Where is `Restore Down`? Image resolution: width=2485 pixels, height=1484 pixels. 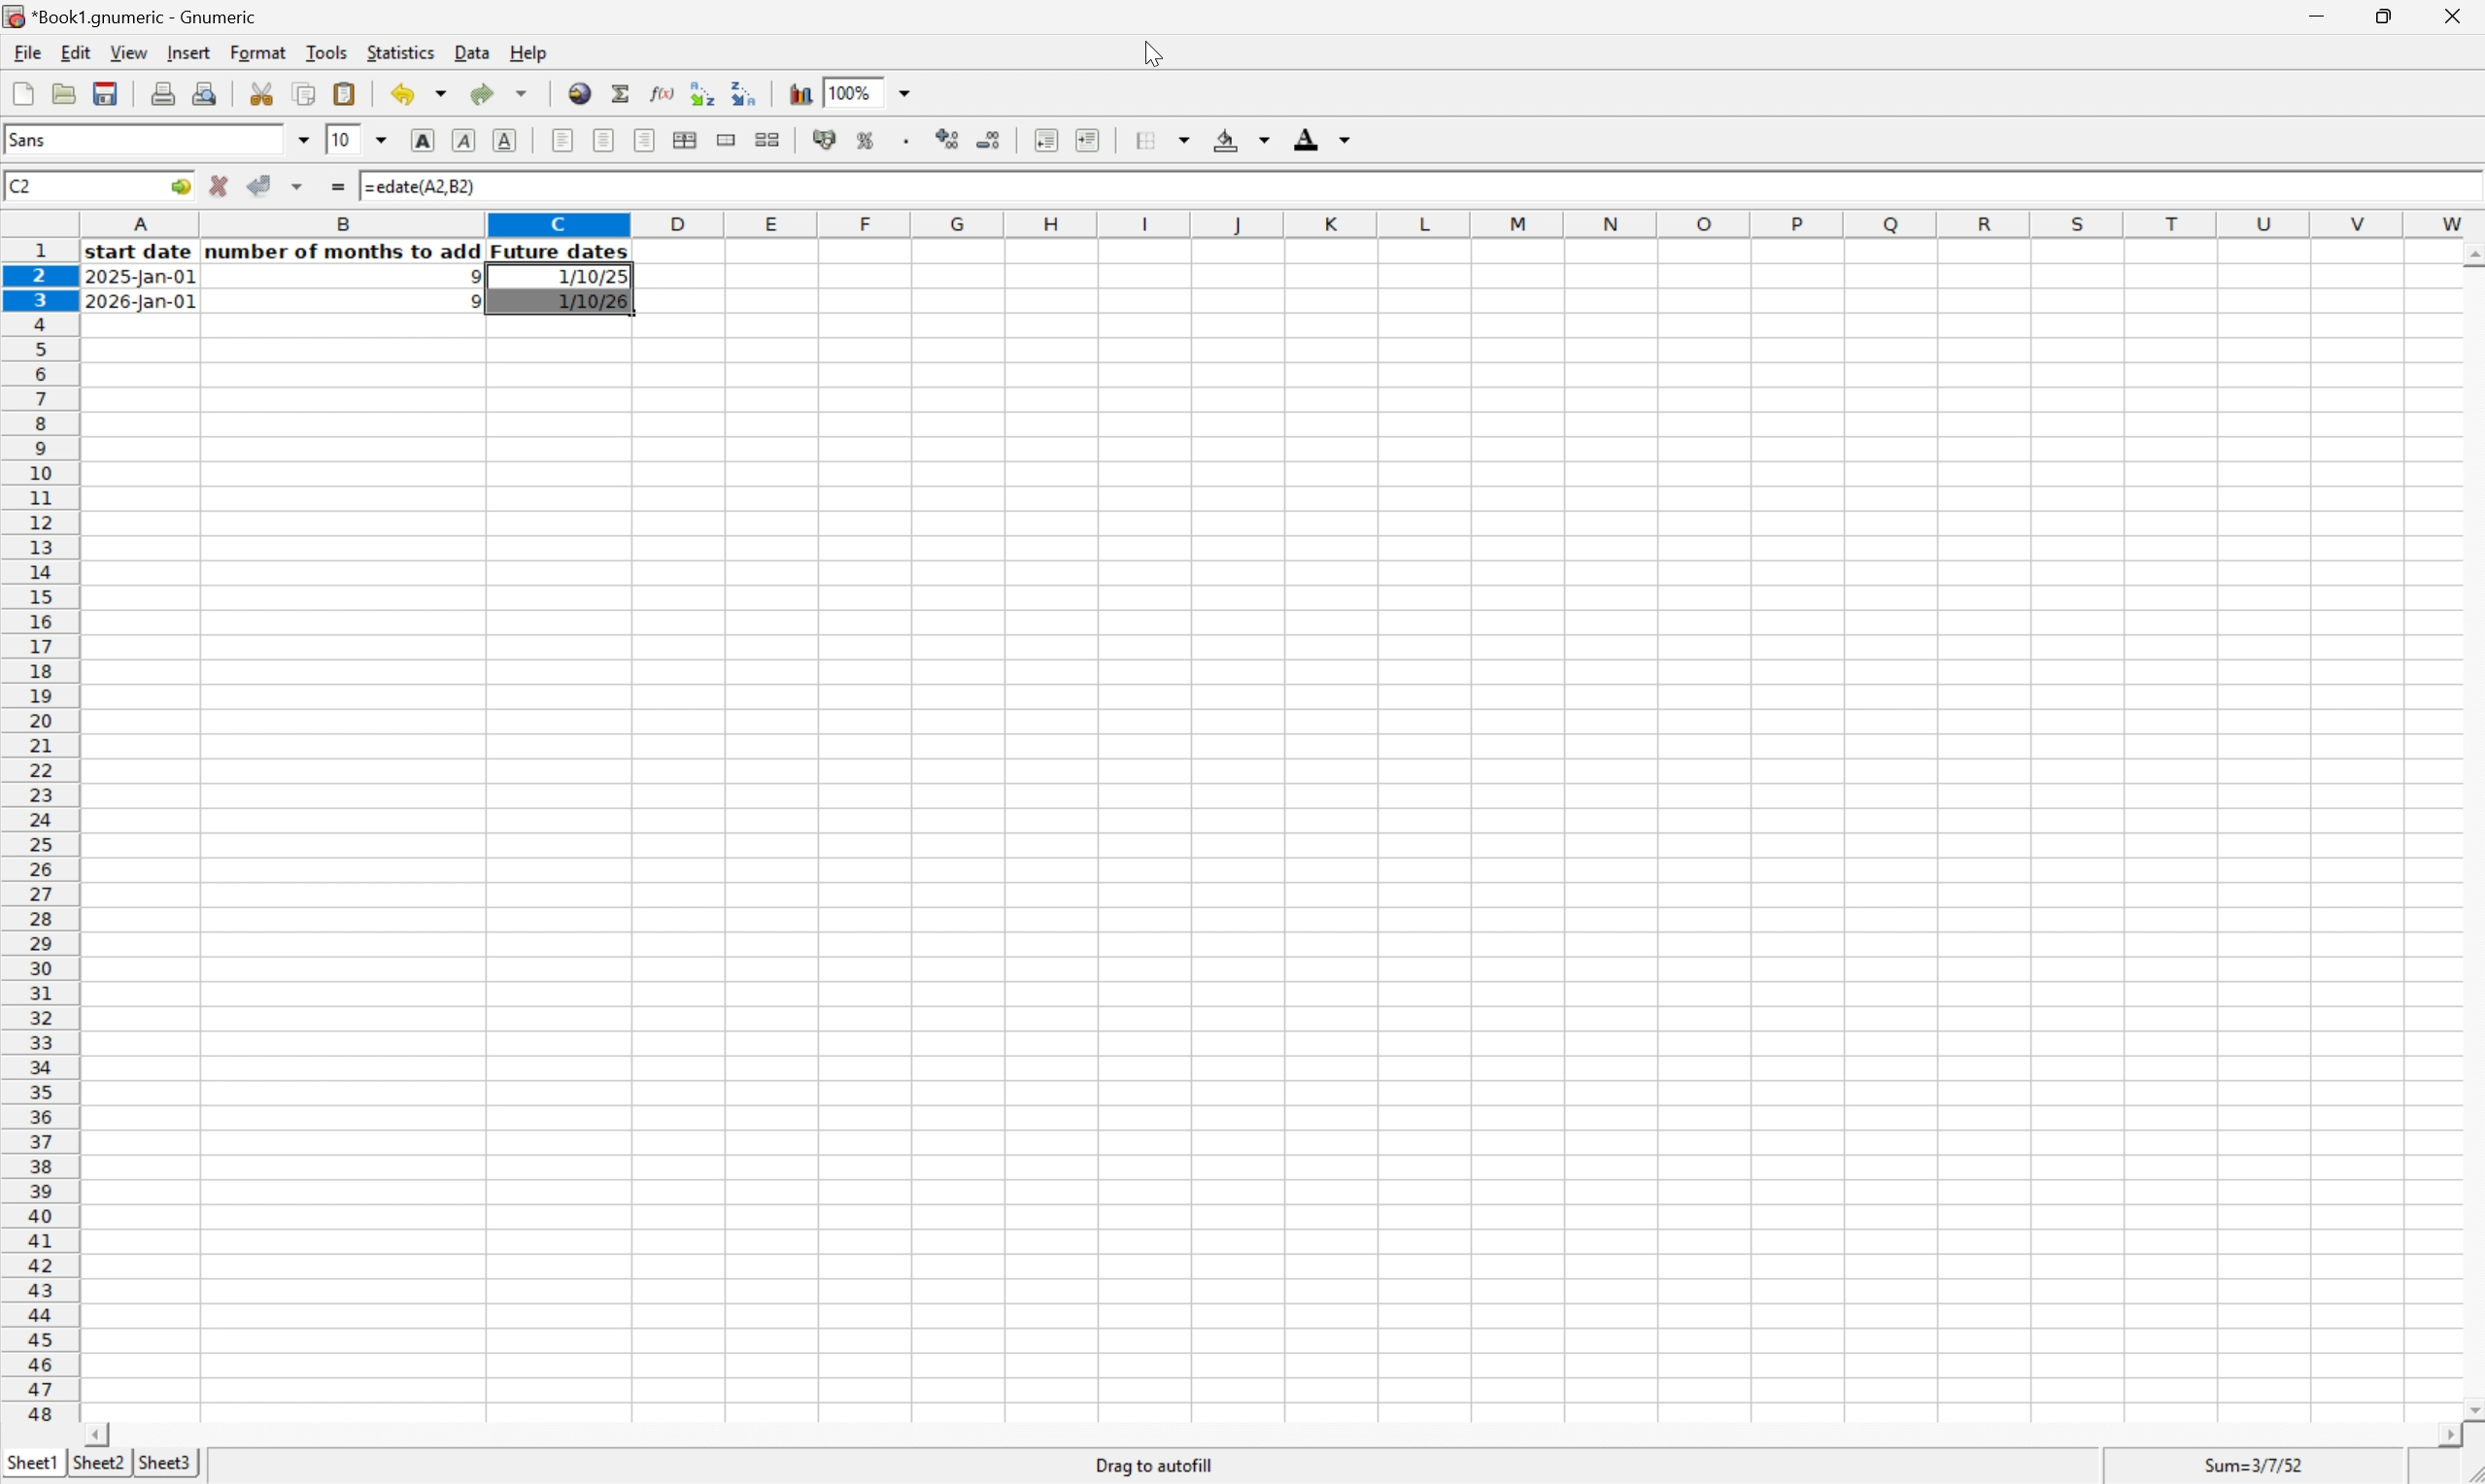
Restore Down is located at coordinates (2383, 13).